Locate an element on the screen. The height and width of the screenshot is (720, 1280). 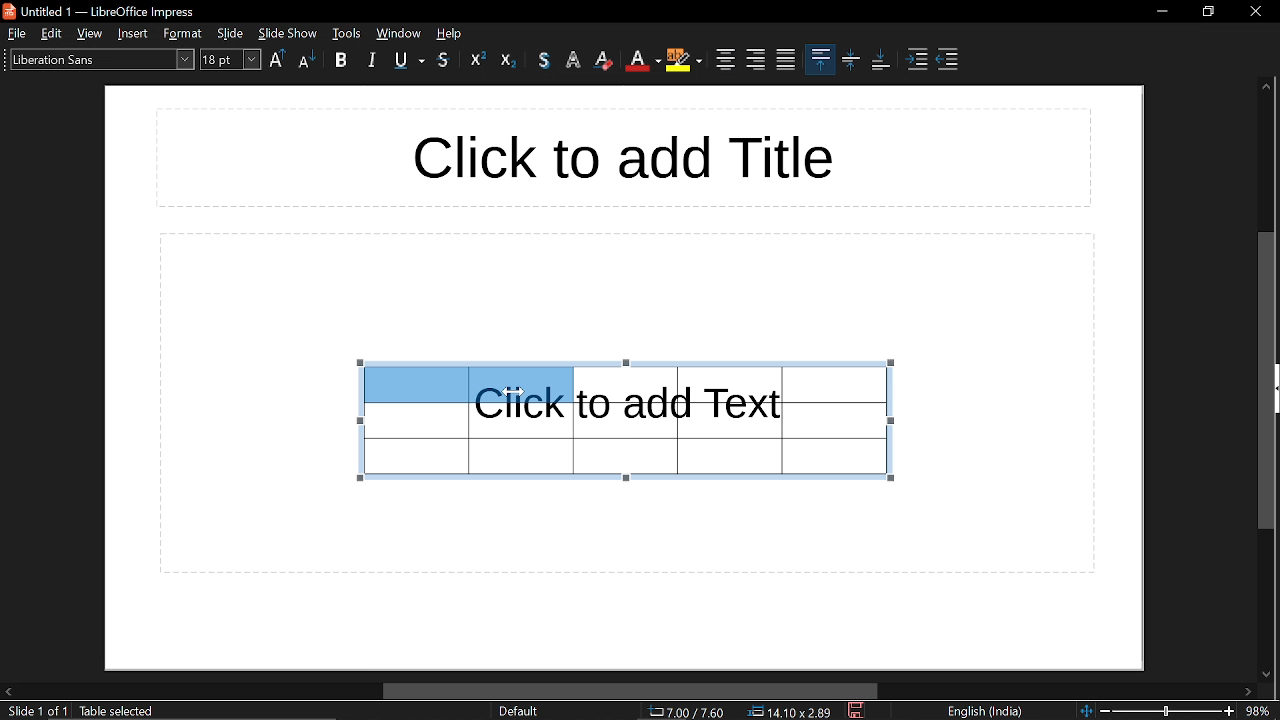
subscript is located at coordinates (509, 59).